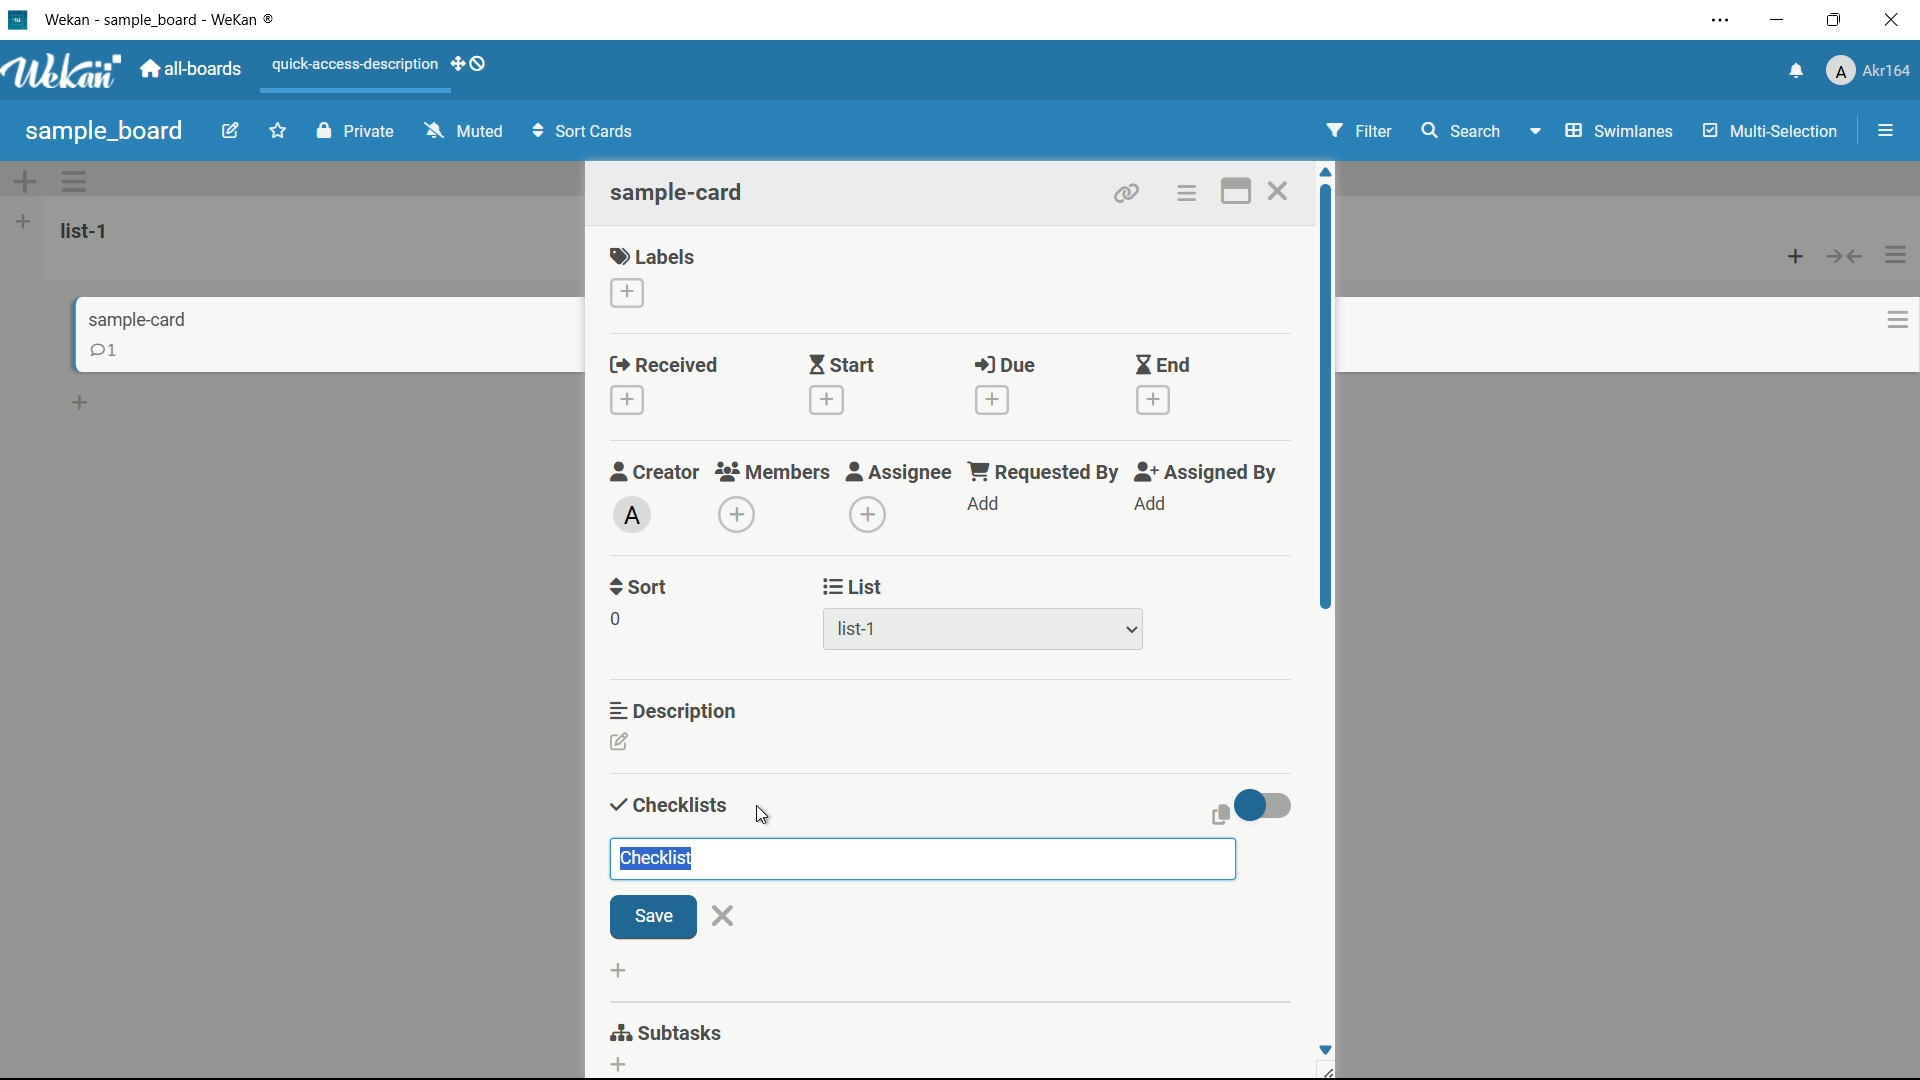  I want to click on labels, so click(655, 254).